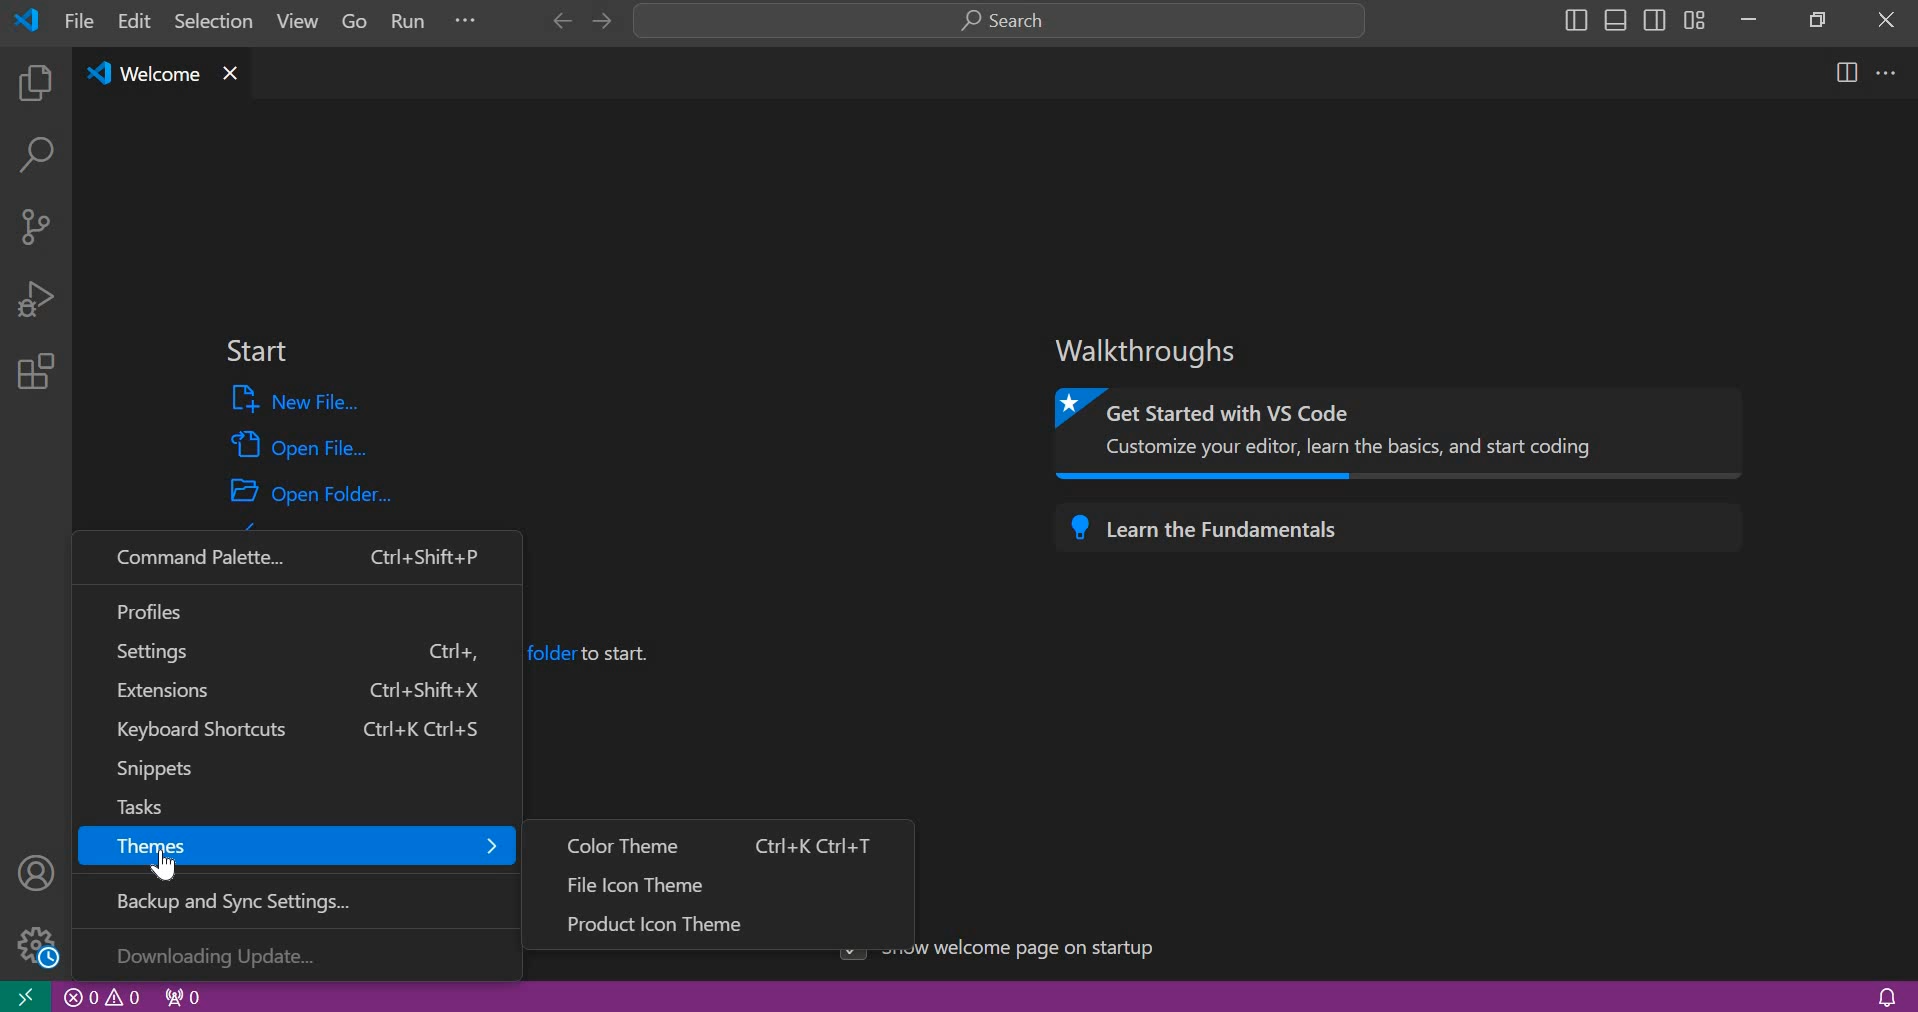  I want to click on learn the fundamentals, so click(1406, 528).